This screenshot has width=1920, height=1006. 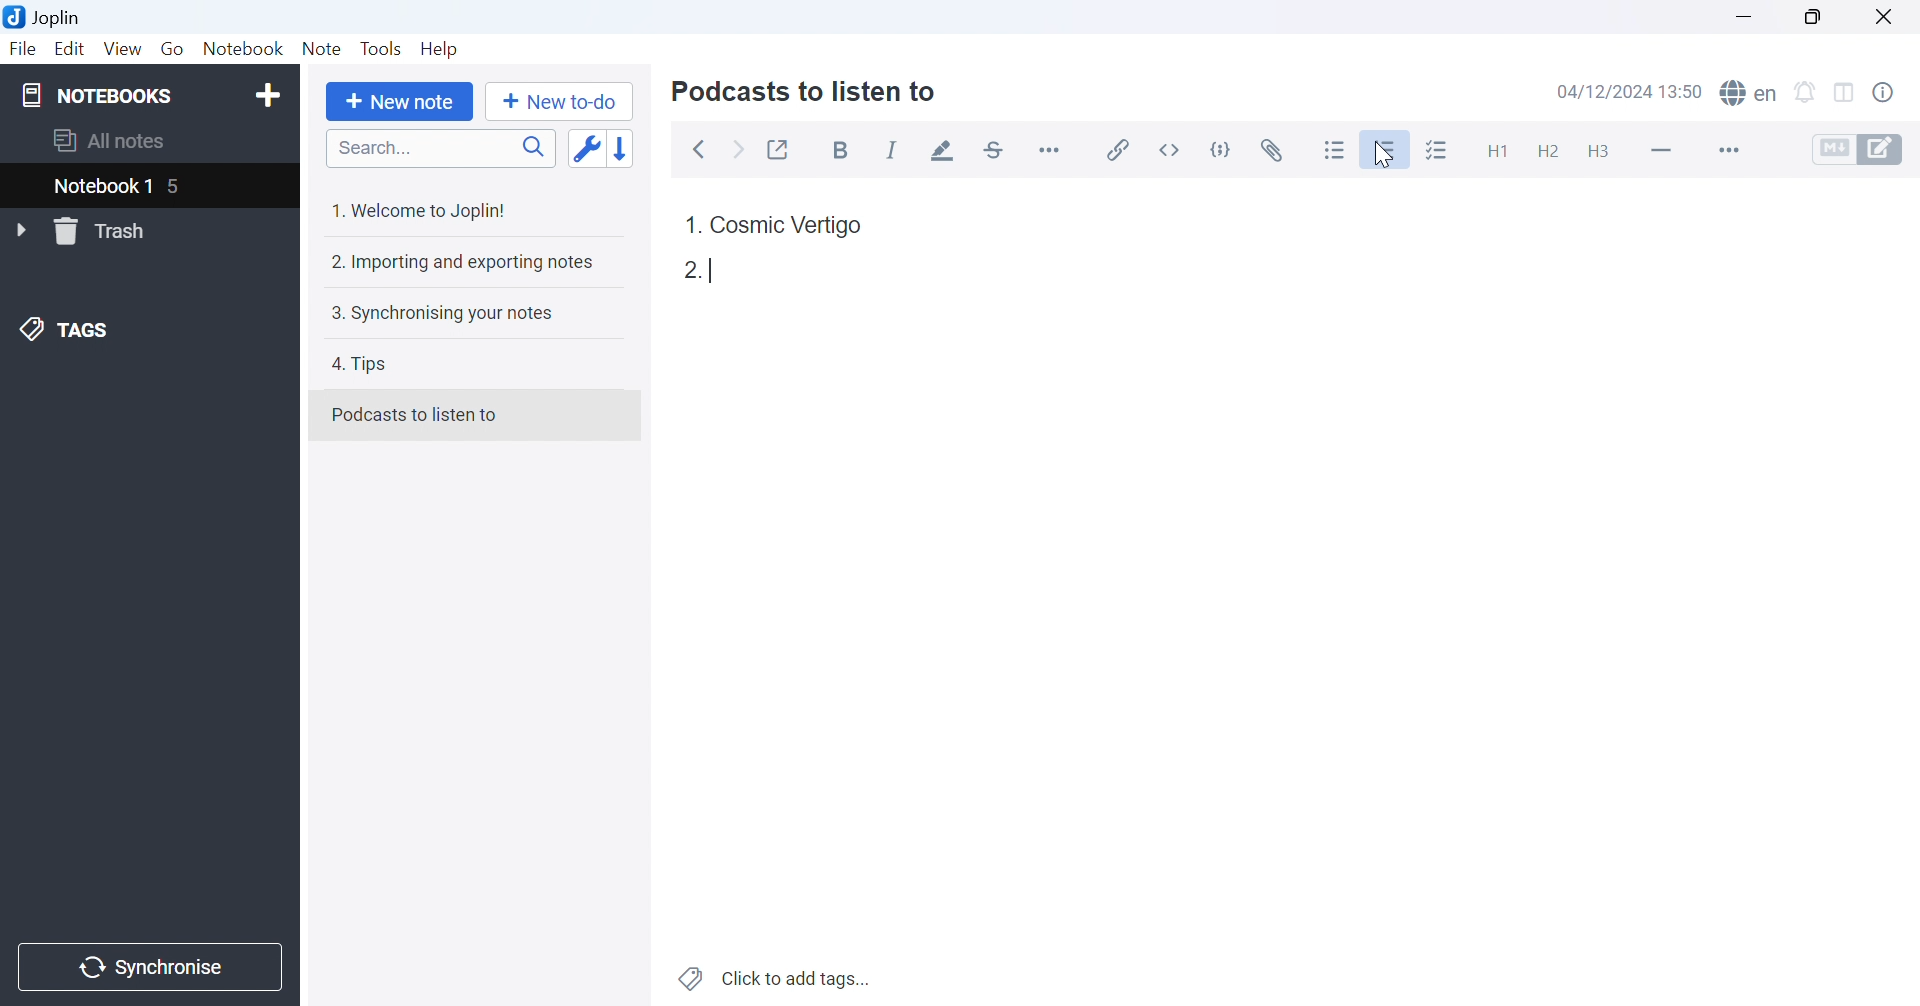 What do you see at coordinates (123, 47) in the screenshot?
I see `View` at bounding box center [123, 47].